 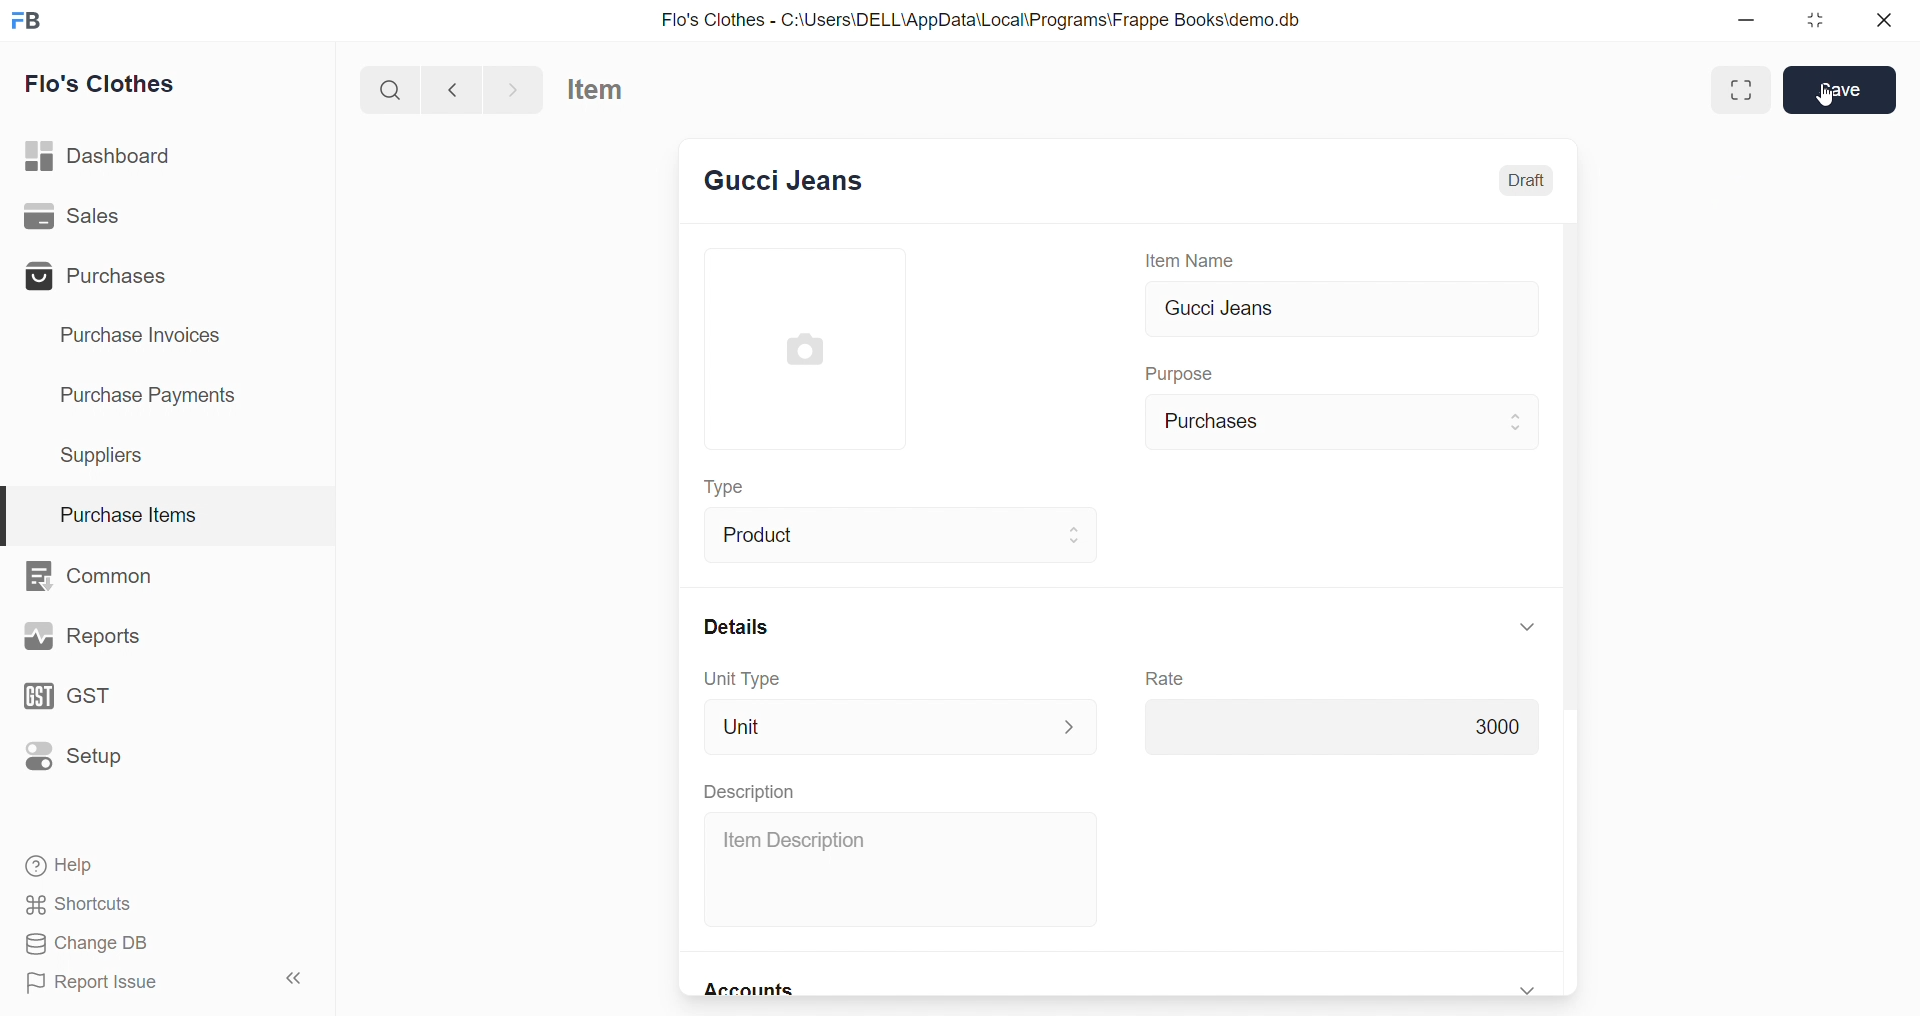 I want to click on scroll bar, so click(x=1578, y=609).